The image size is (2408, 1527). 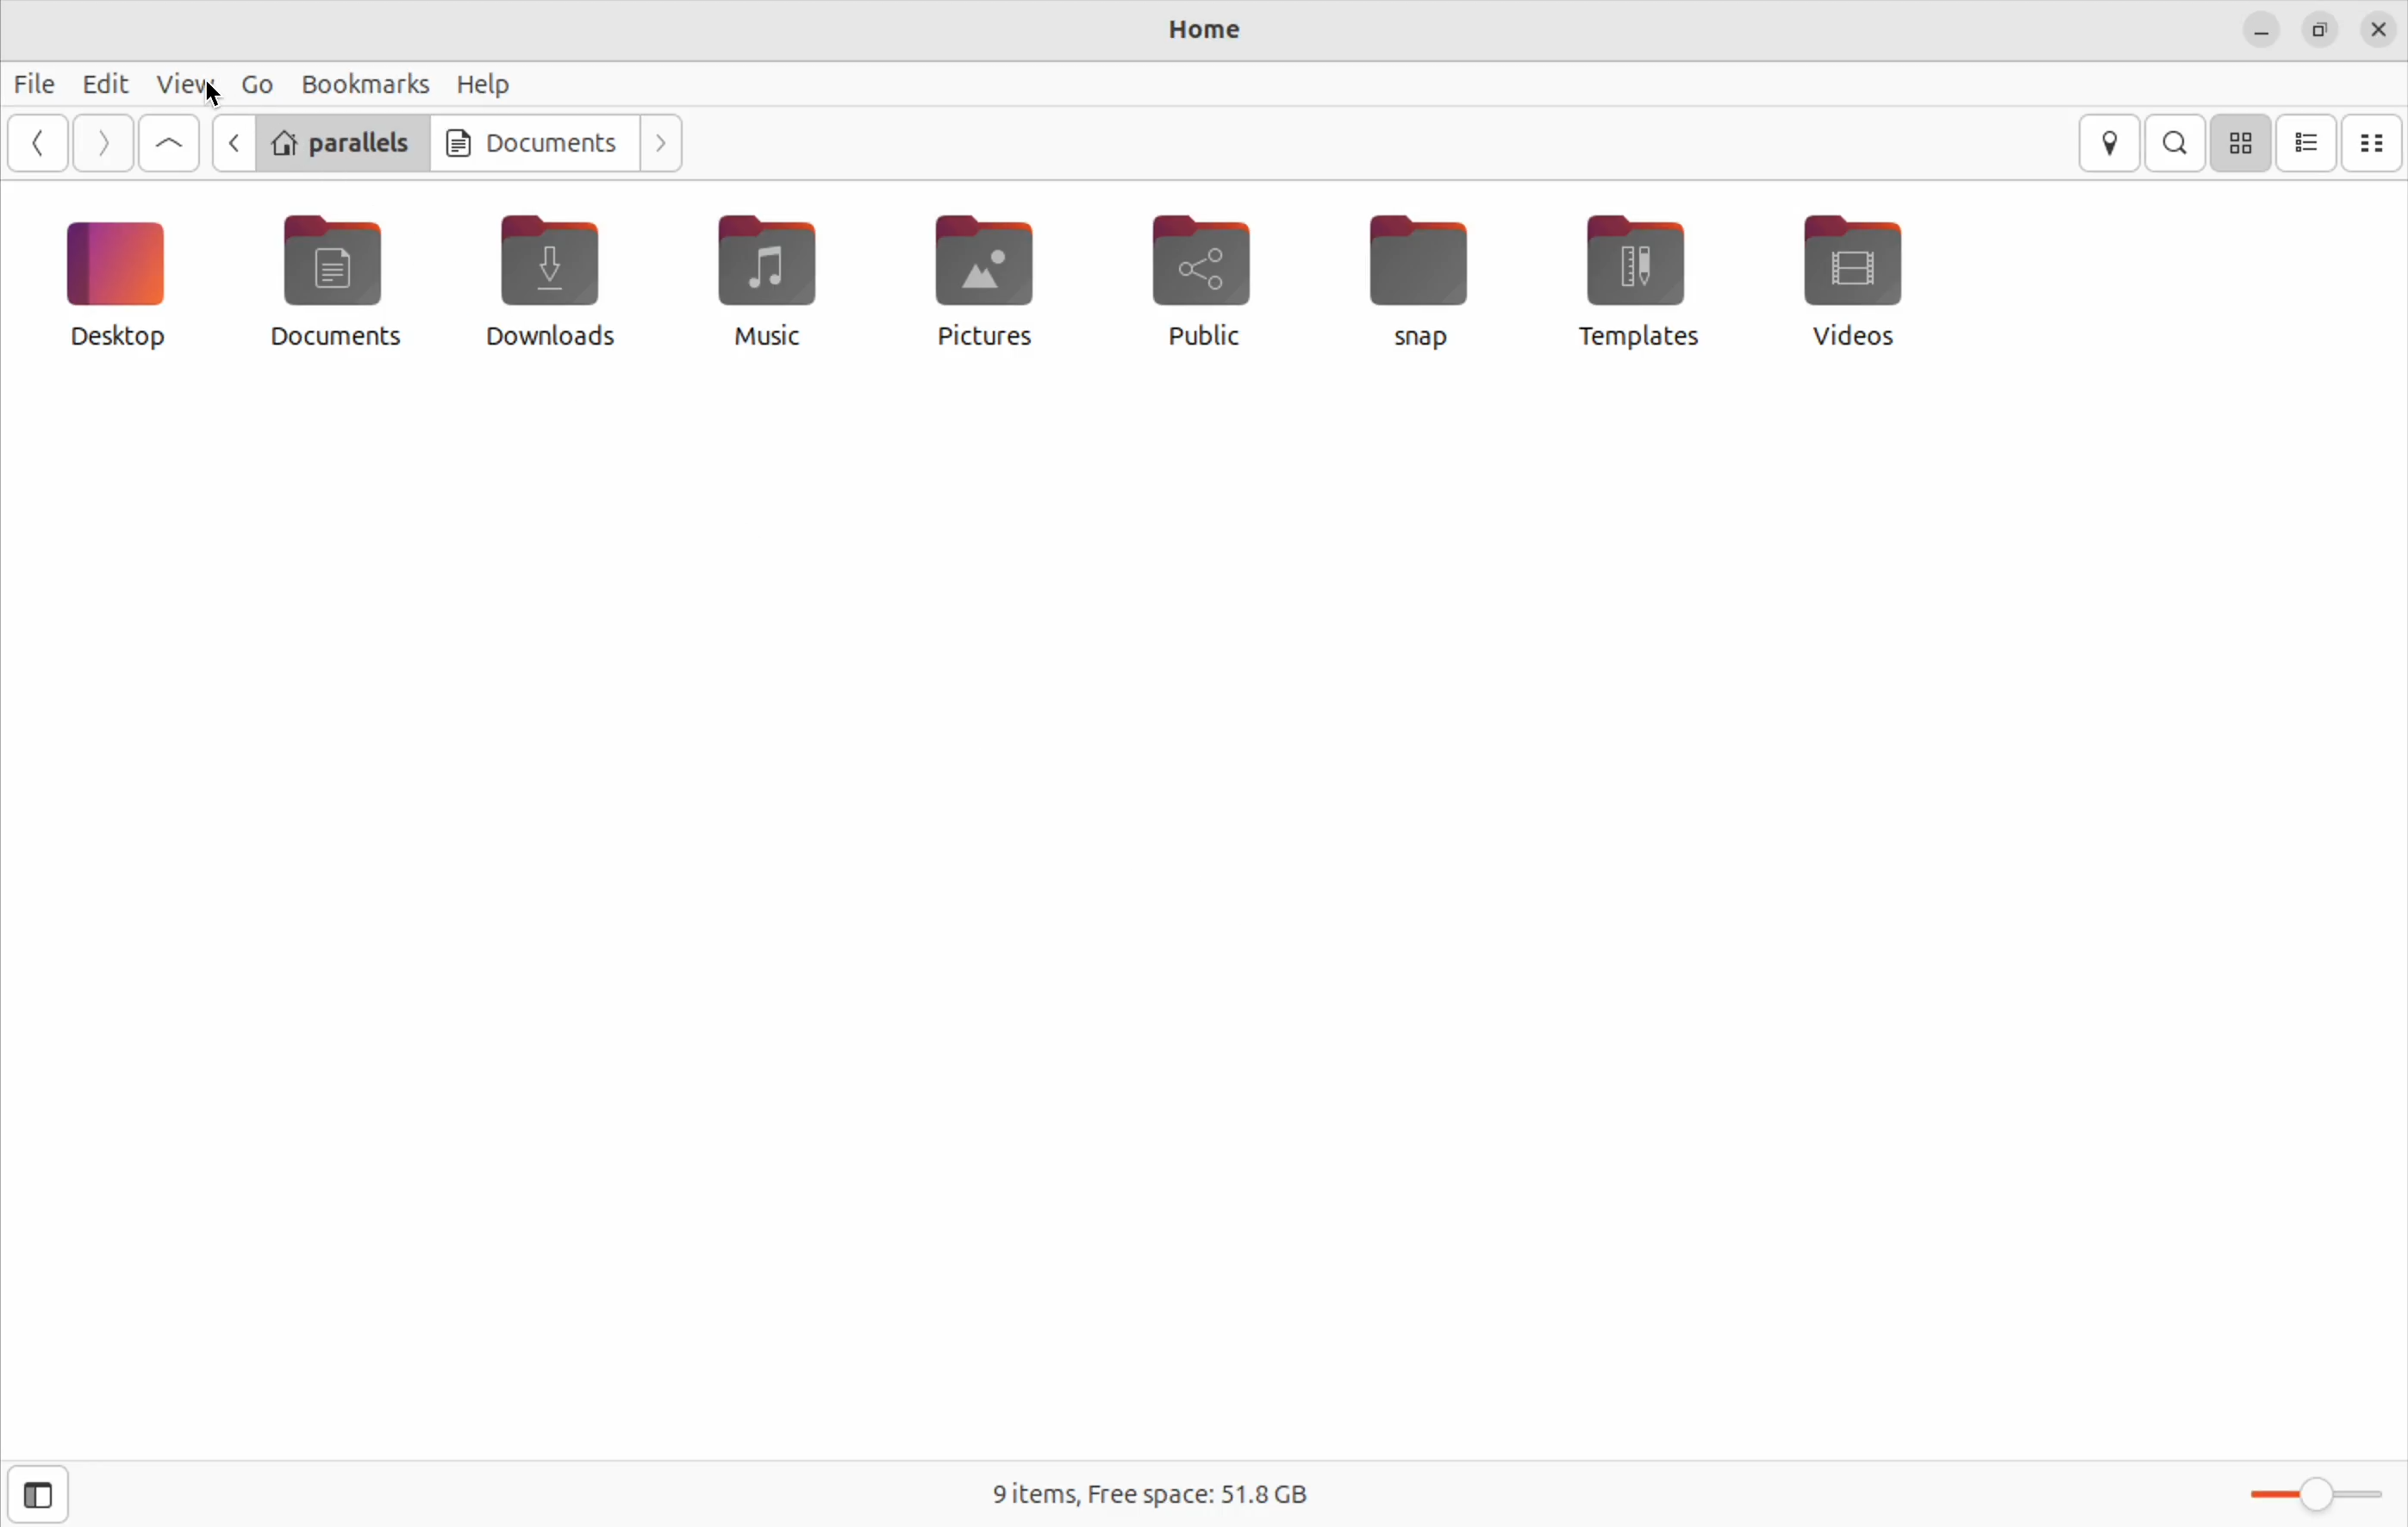 I want to click on pictures, so click(x=991, y=277).